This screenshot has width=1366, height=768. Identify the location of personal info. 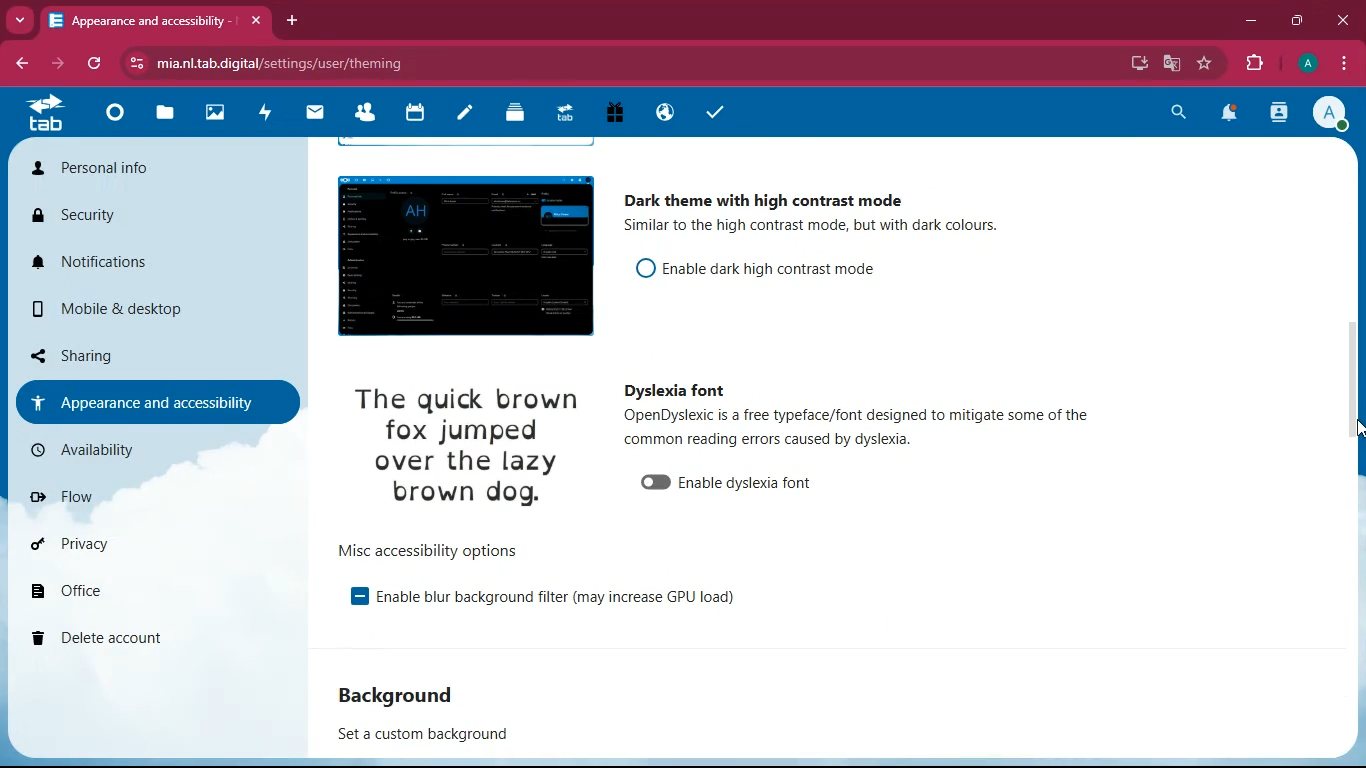
(141, 167).